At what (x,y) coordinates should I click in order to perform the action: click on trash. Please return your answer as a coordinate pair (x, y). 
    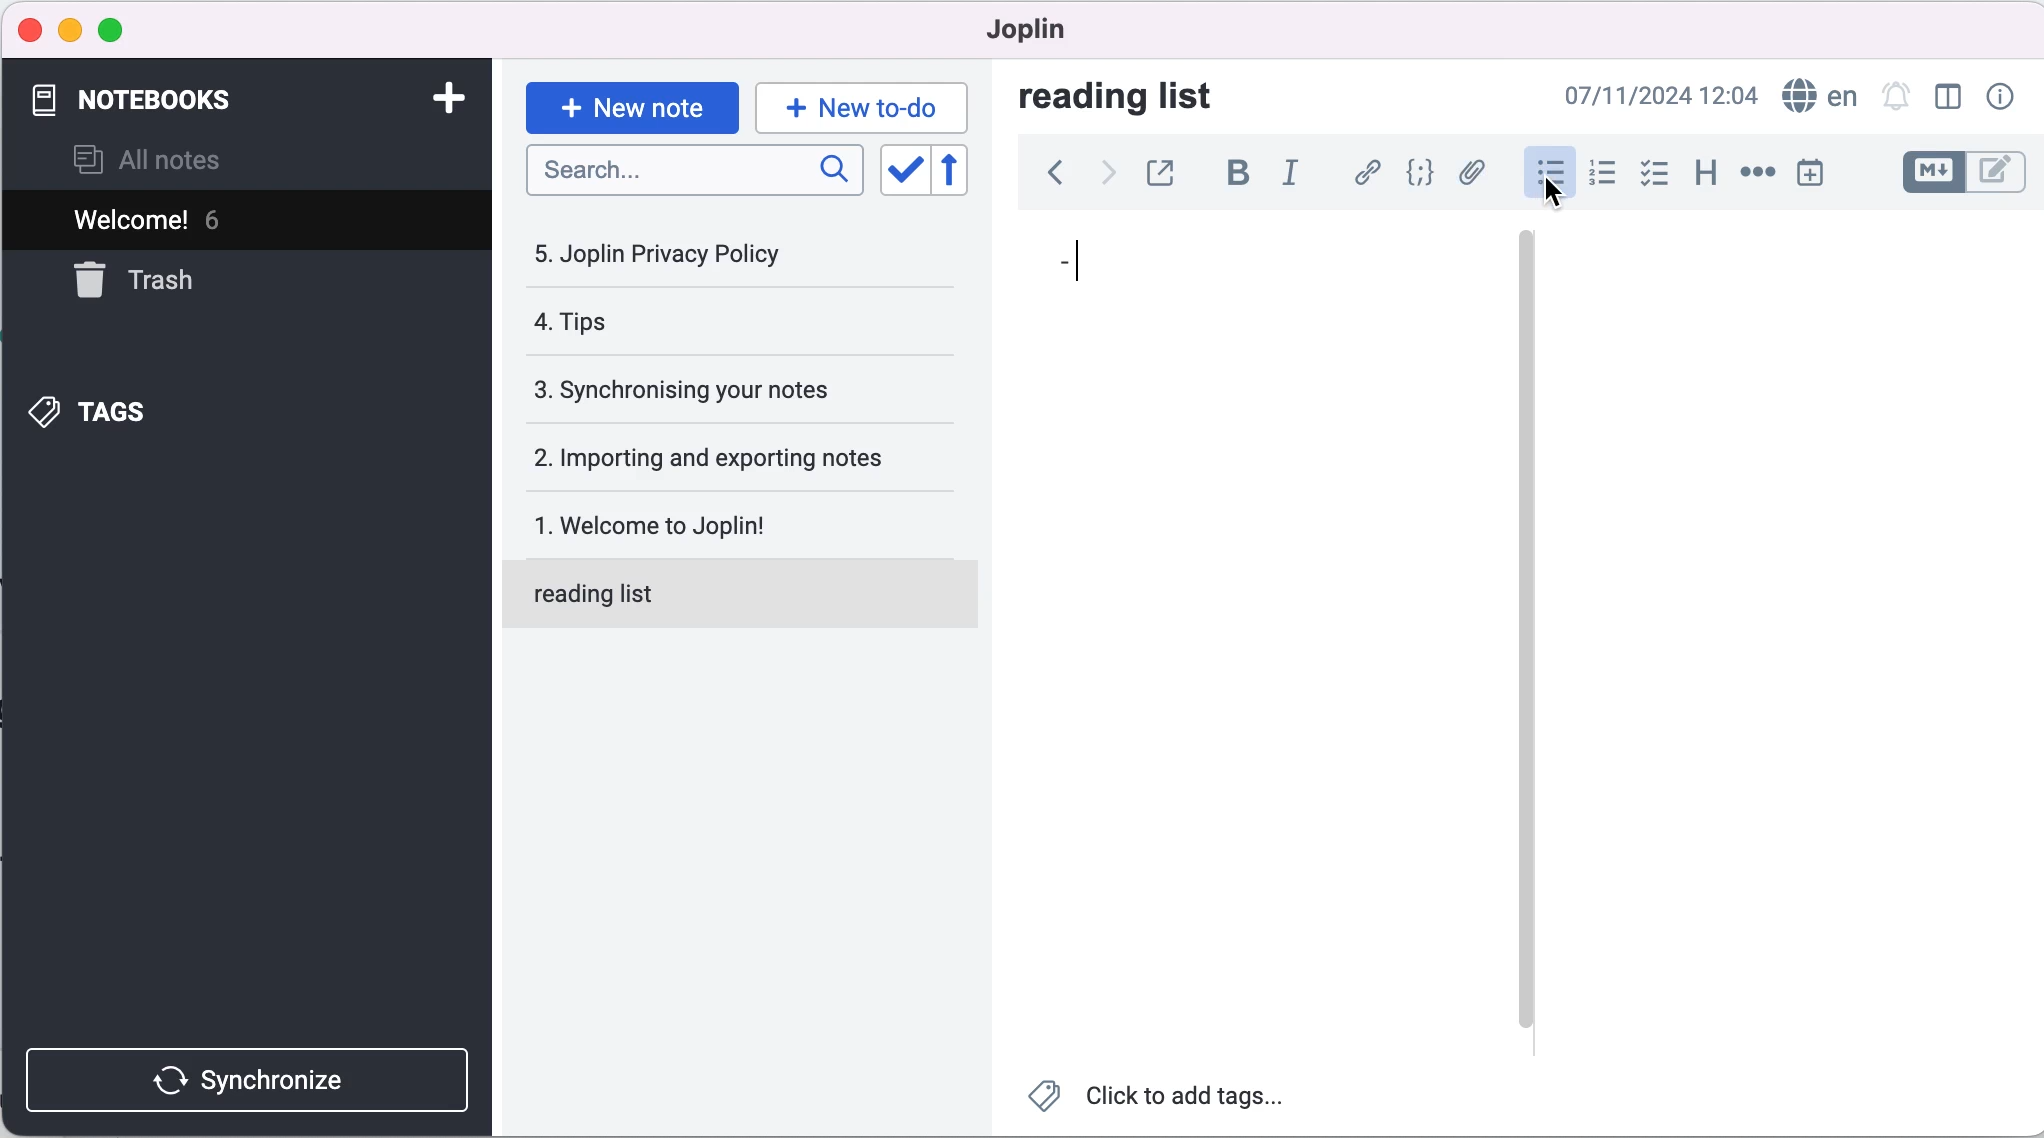
    Looking at the image, I should click on (156, 289).